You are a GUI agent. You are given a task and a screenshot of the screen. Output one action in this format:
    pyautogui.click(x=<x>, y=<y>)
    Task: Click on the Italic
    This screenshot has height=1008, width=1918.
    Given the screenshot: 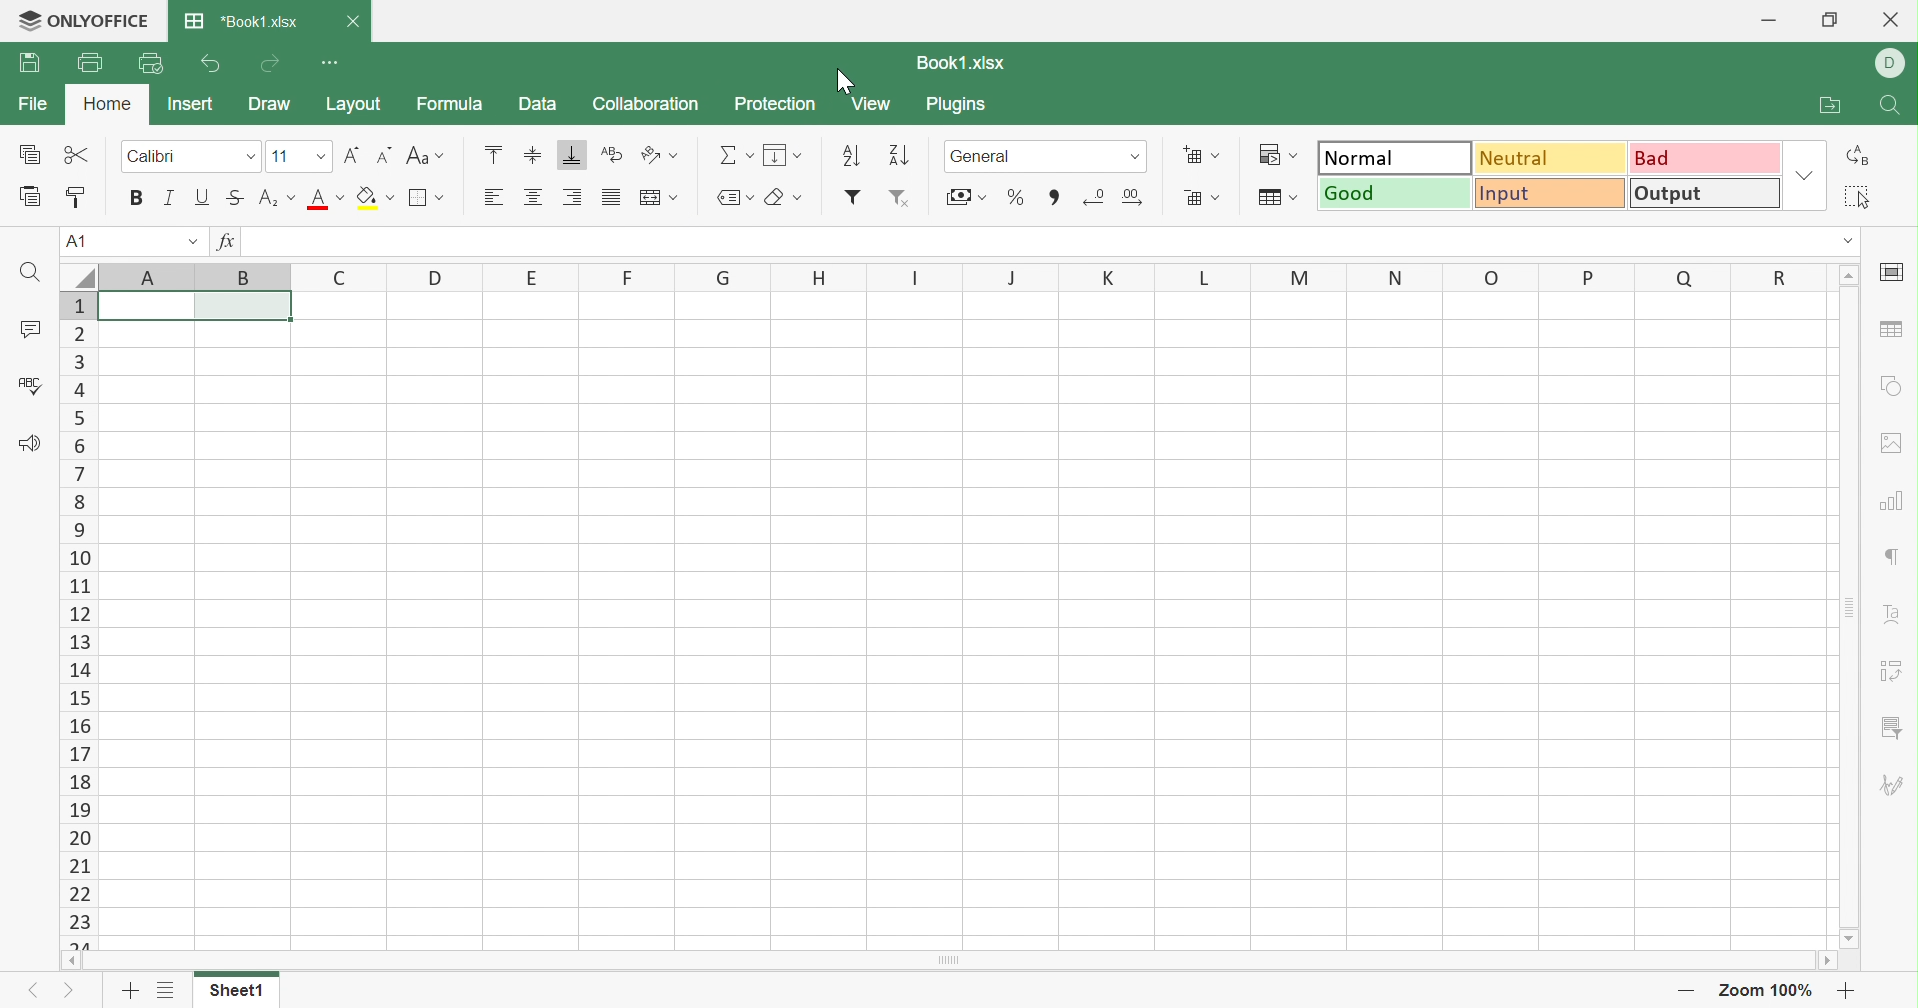 What is the action you would take?
    pyautogui.click(x=168, y=198)
    